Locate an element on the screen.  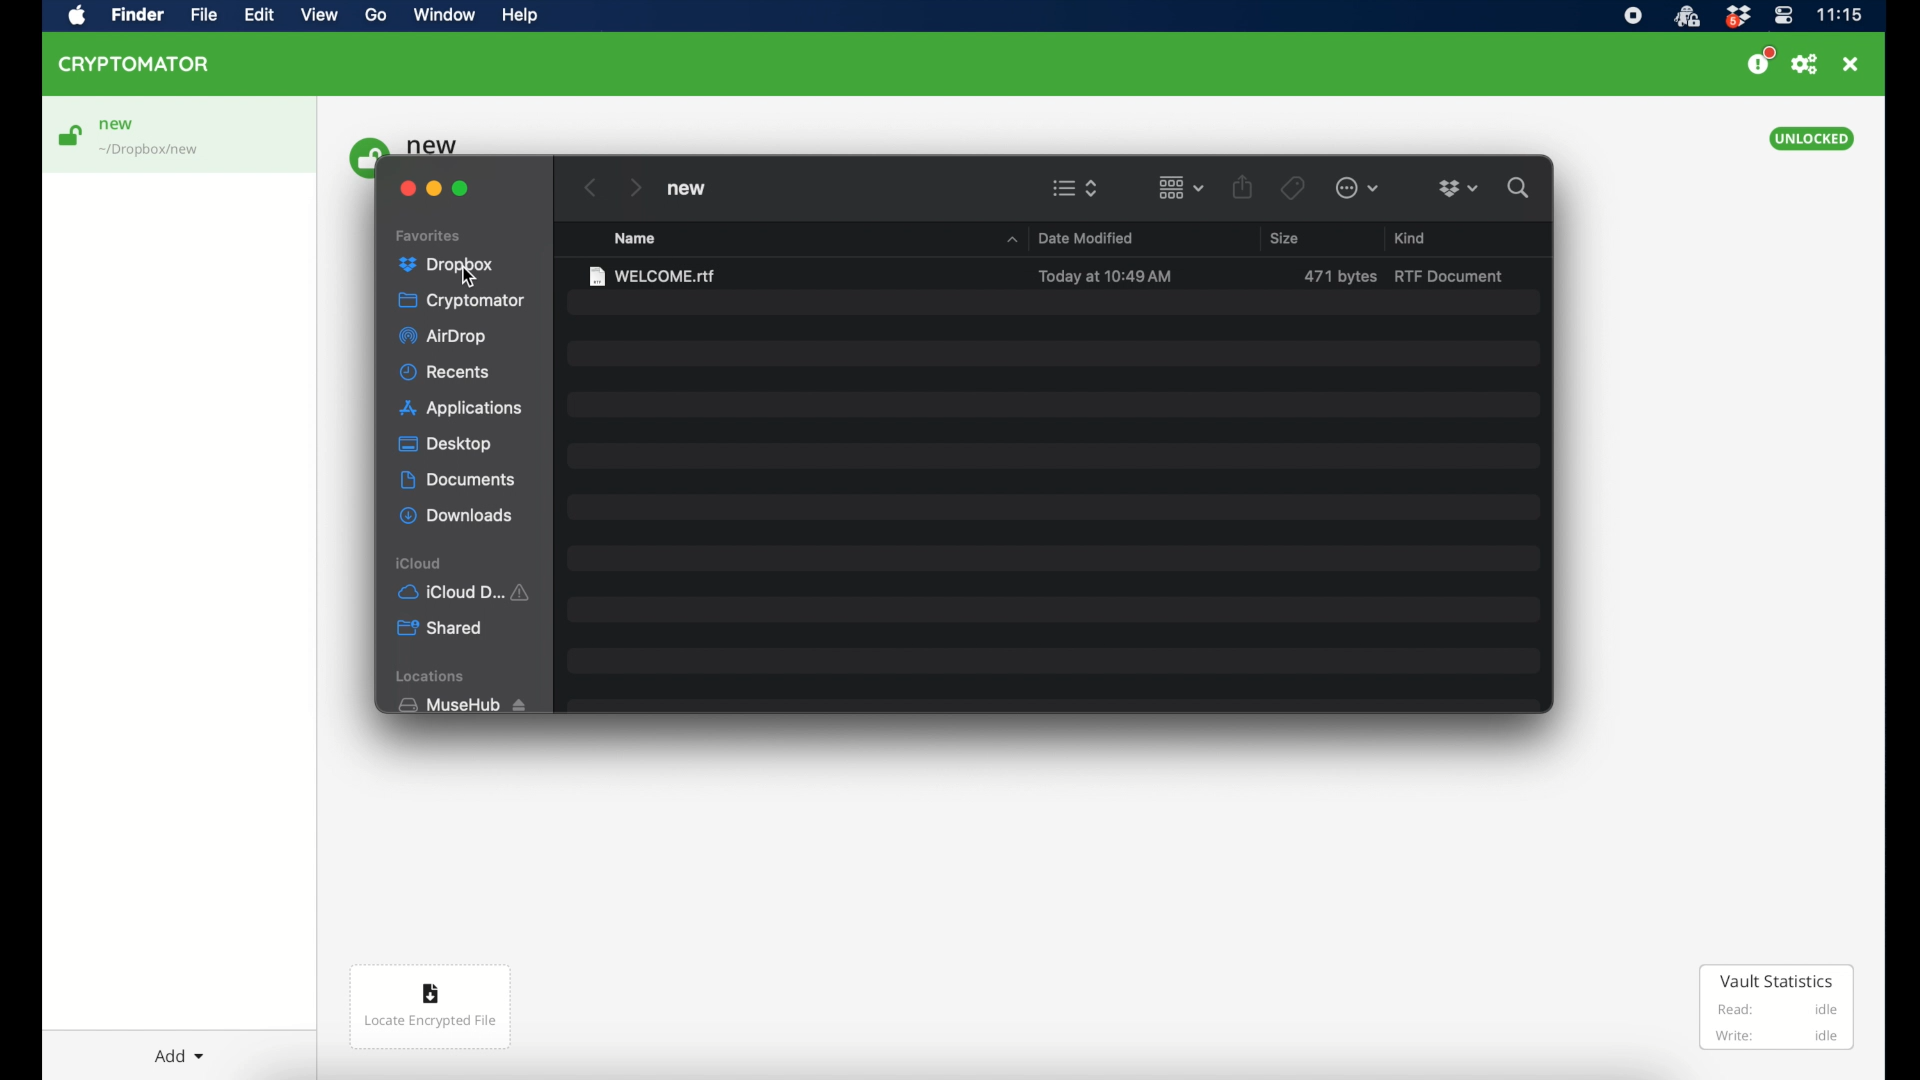
muse hub is located at coordinates (461, 705).